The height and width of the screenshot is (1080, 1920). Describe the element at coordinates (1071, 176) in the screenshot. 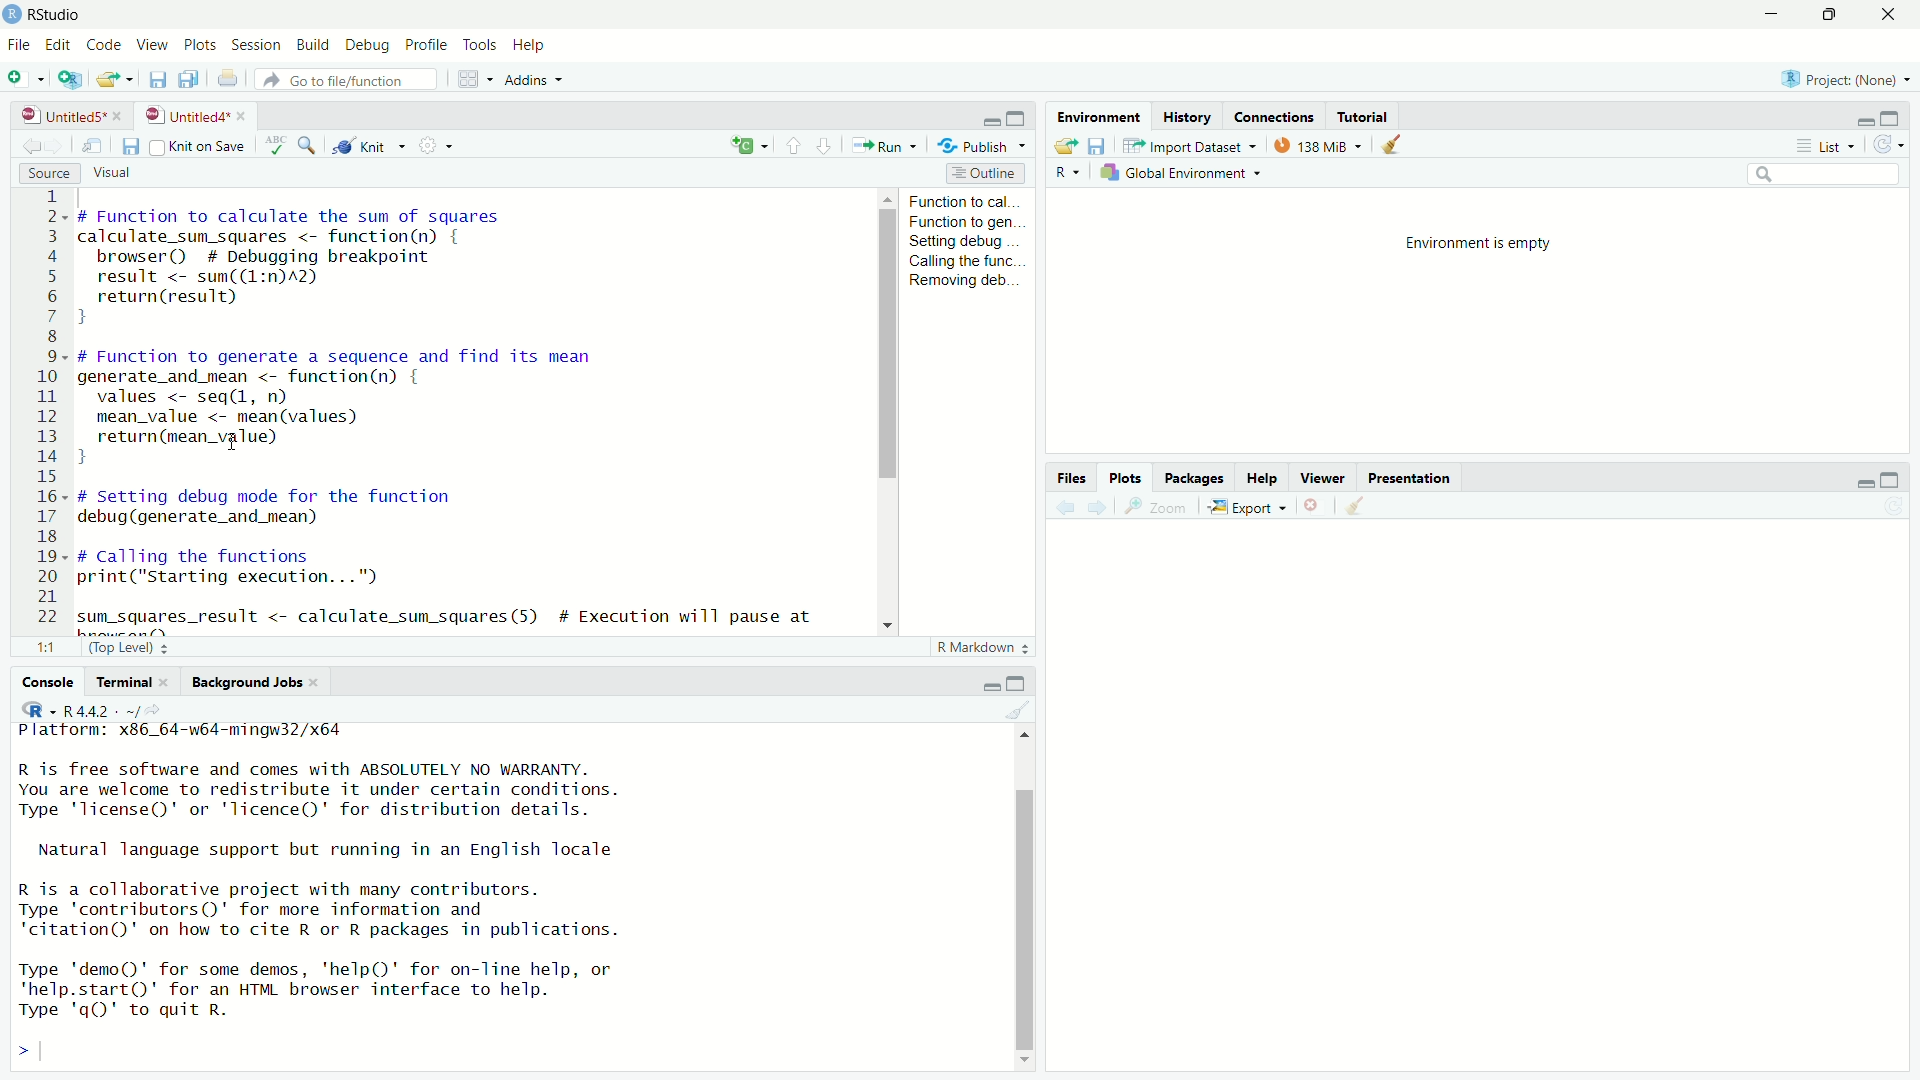

I see `language select` at that location.